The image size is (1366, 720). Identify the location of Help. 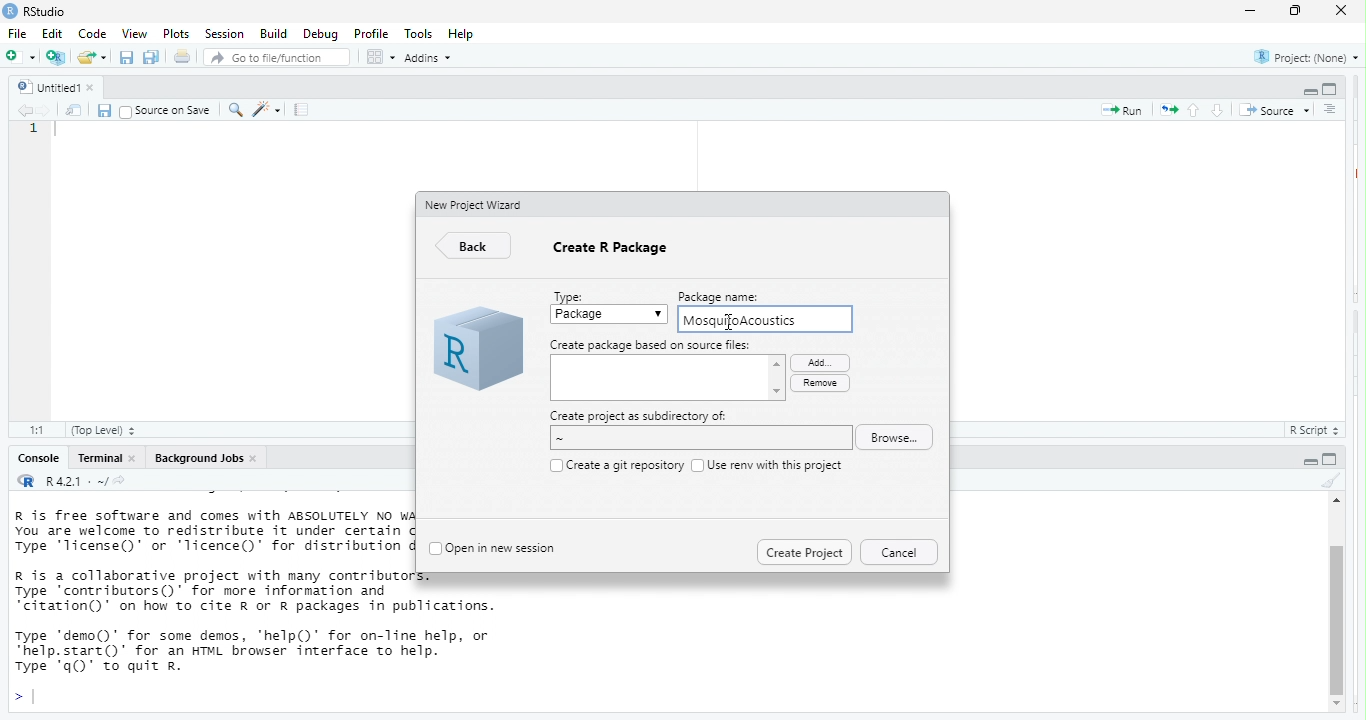
(463, 33).